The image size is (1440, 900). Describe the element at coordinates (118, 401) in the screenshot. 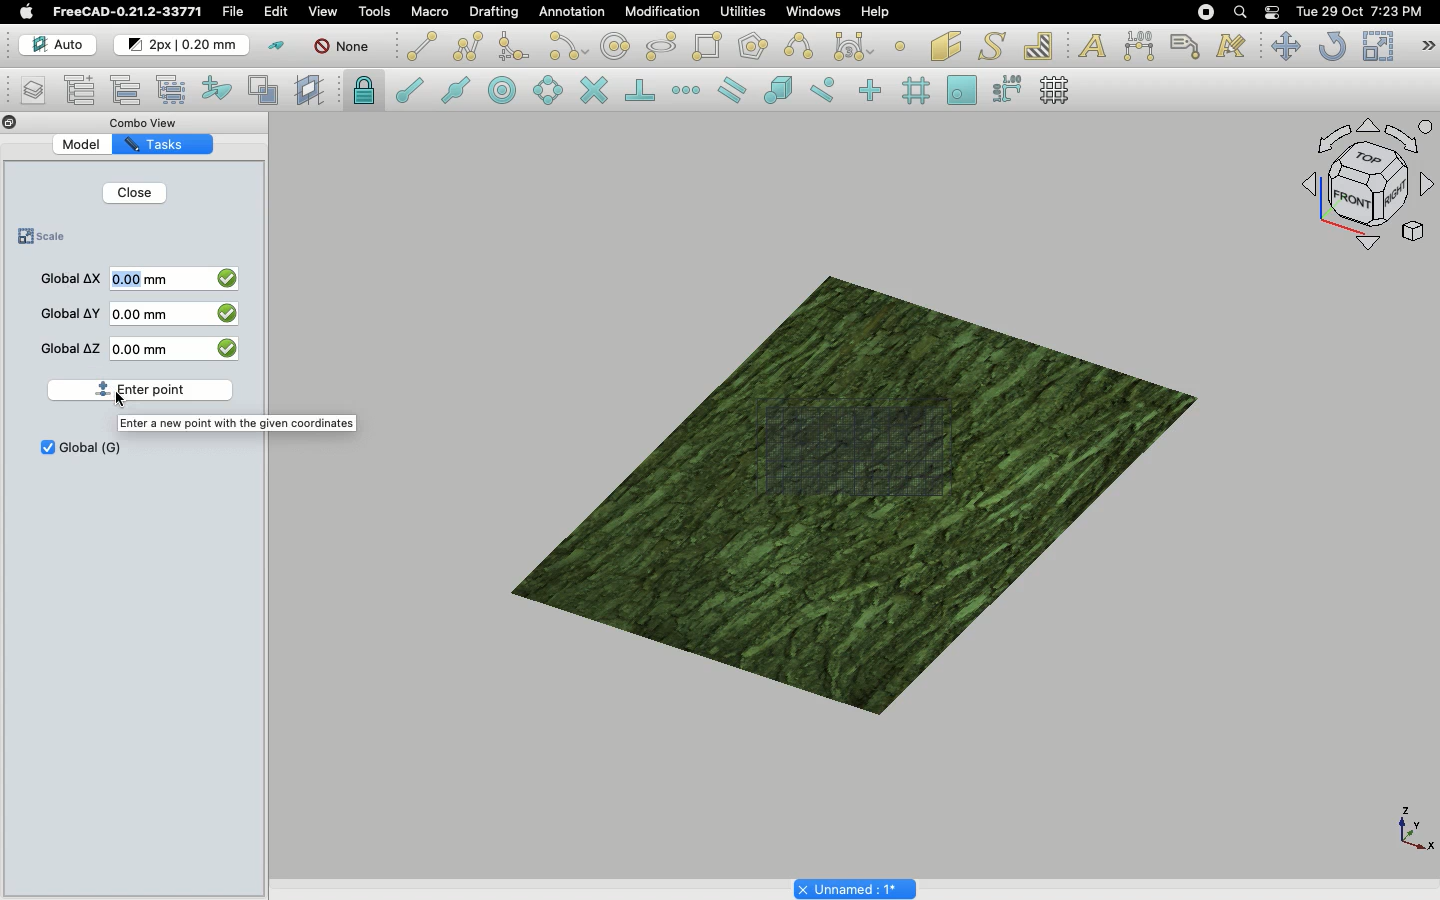

I see `cursor` at that location.